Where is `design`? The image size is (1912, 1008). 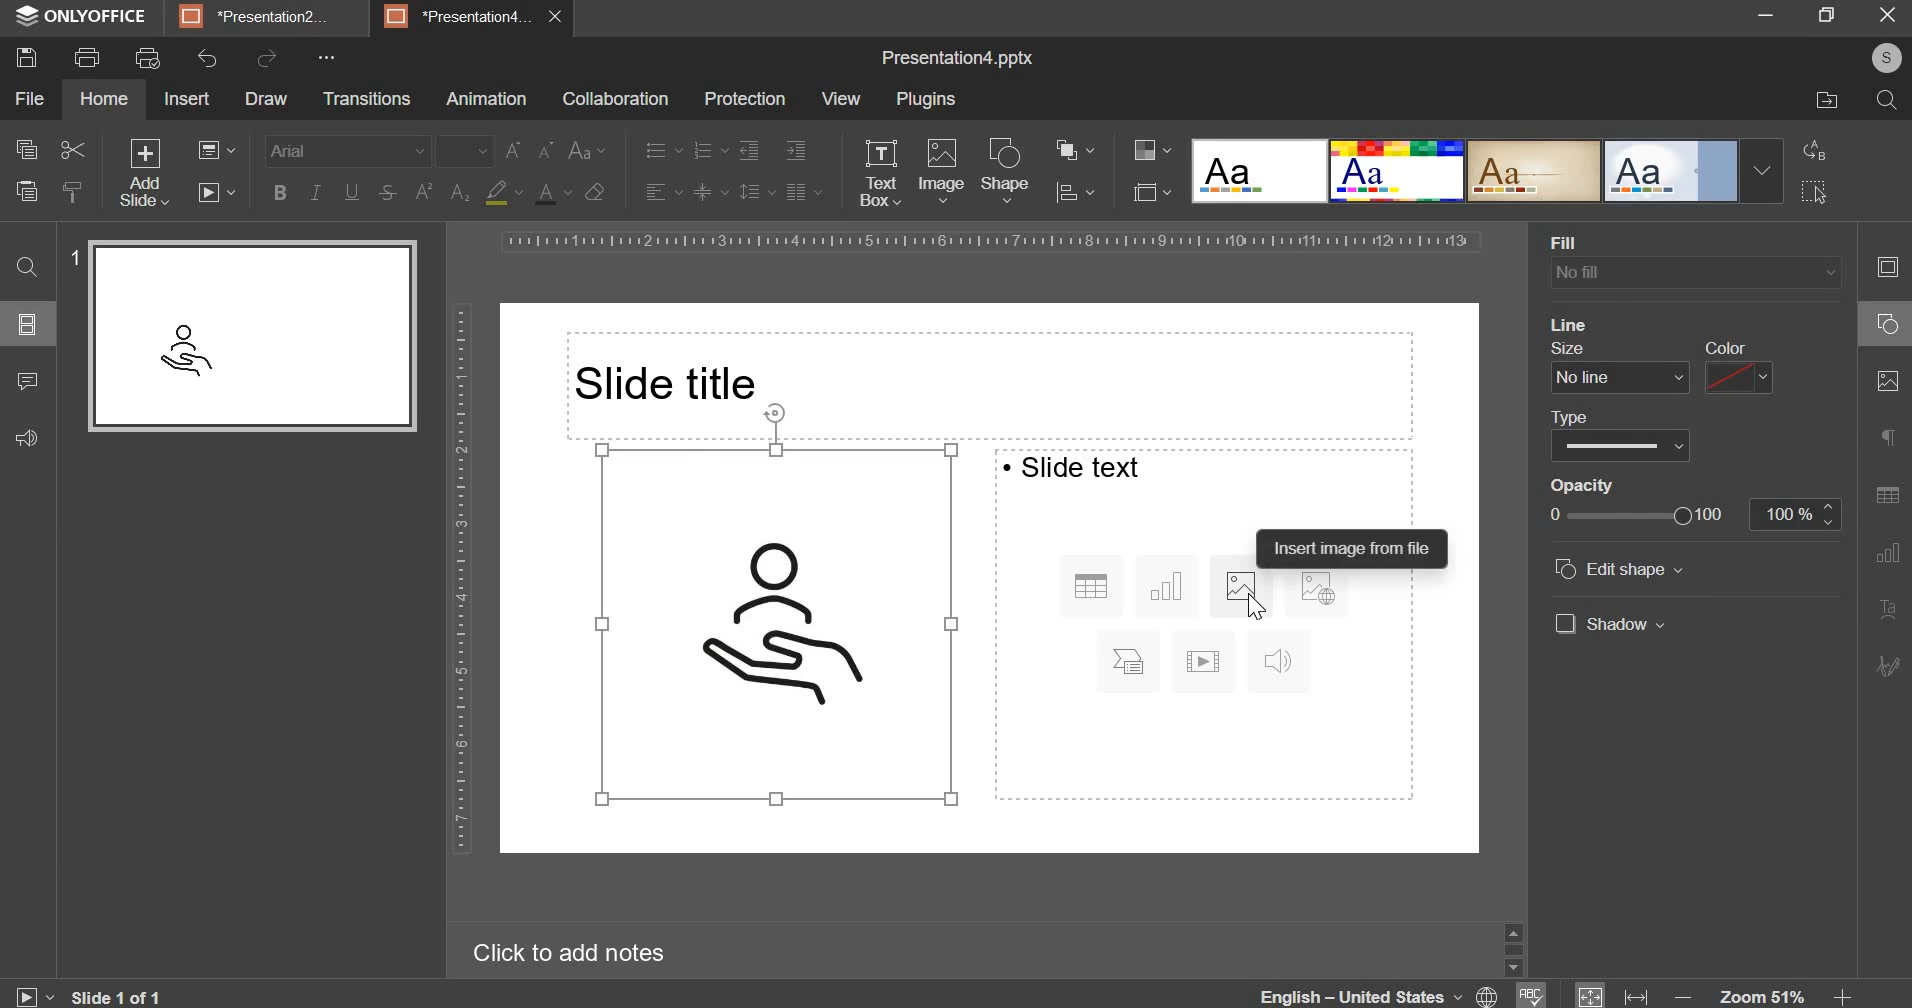
design is located at coordinates (1536, 172).